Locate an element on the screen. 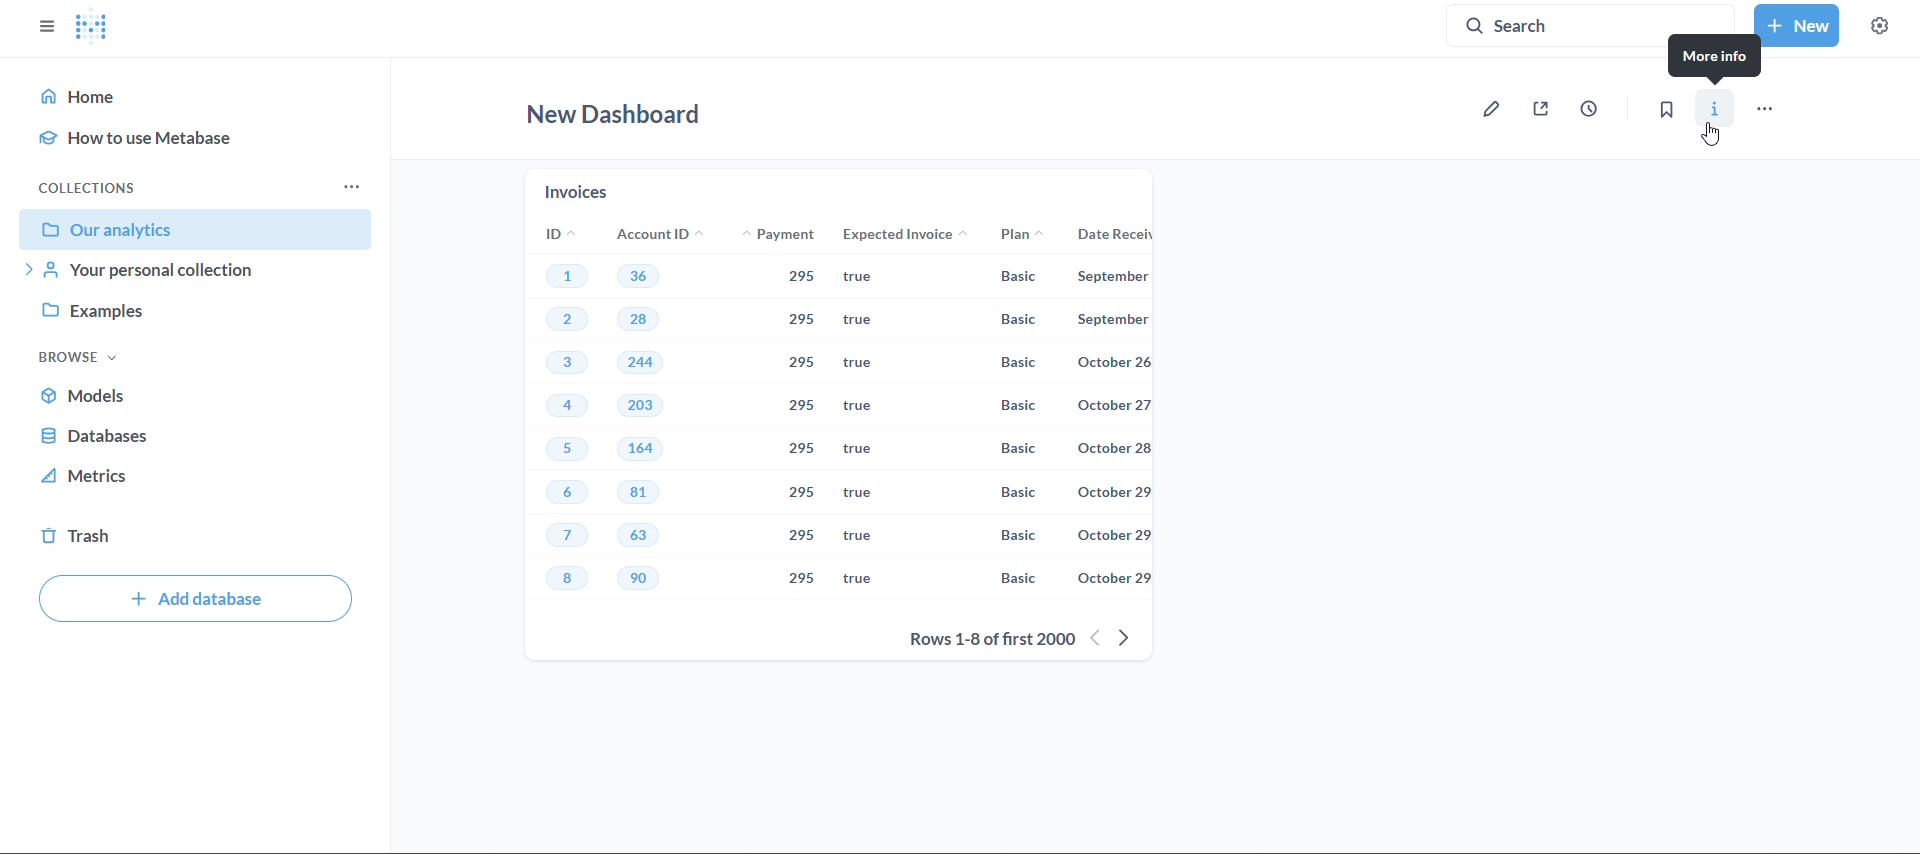  true is located at coordinates (865, 406).